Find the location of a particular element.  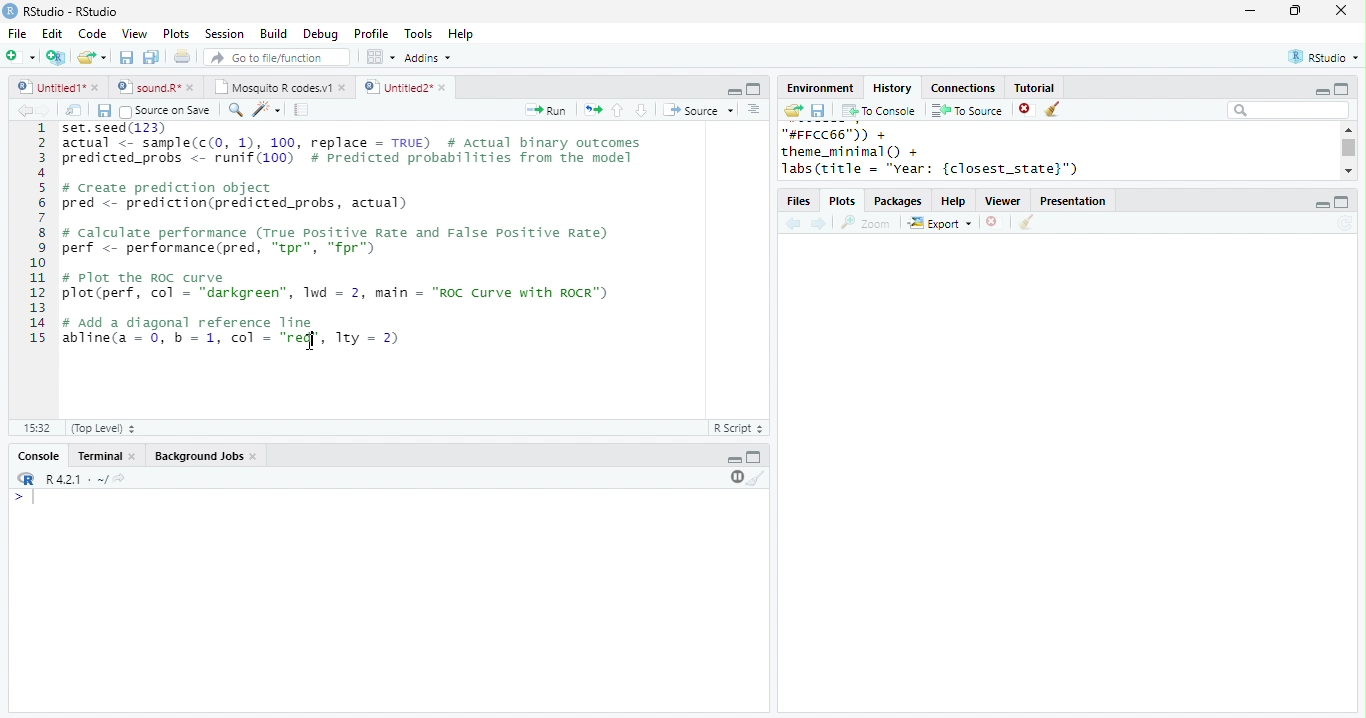

console is located at coordinates (37, 457).